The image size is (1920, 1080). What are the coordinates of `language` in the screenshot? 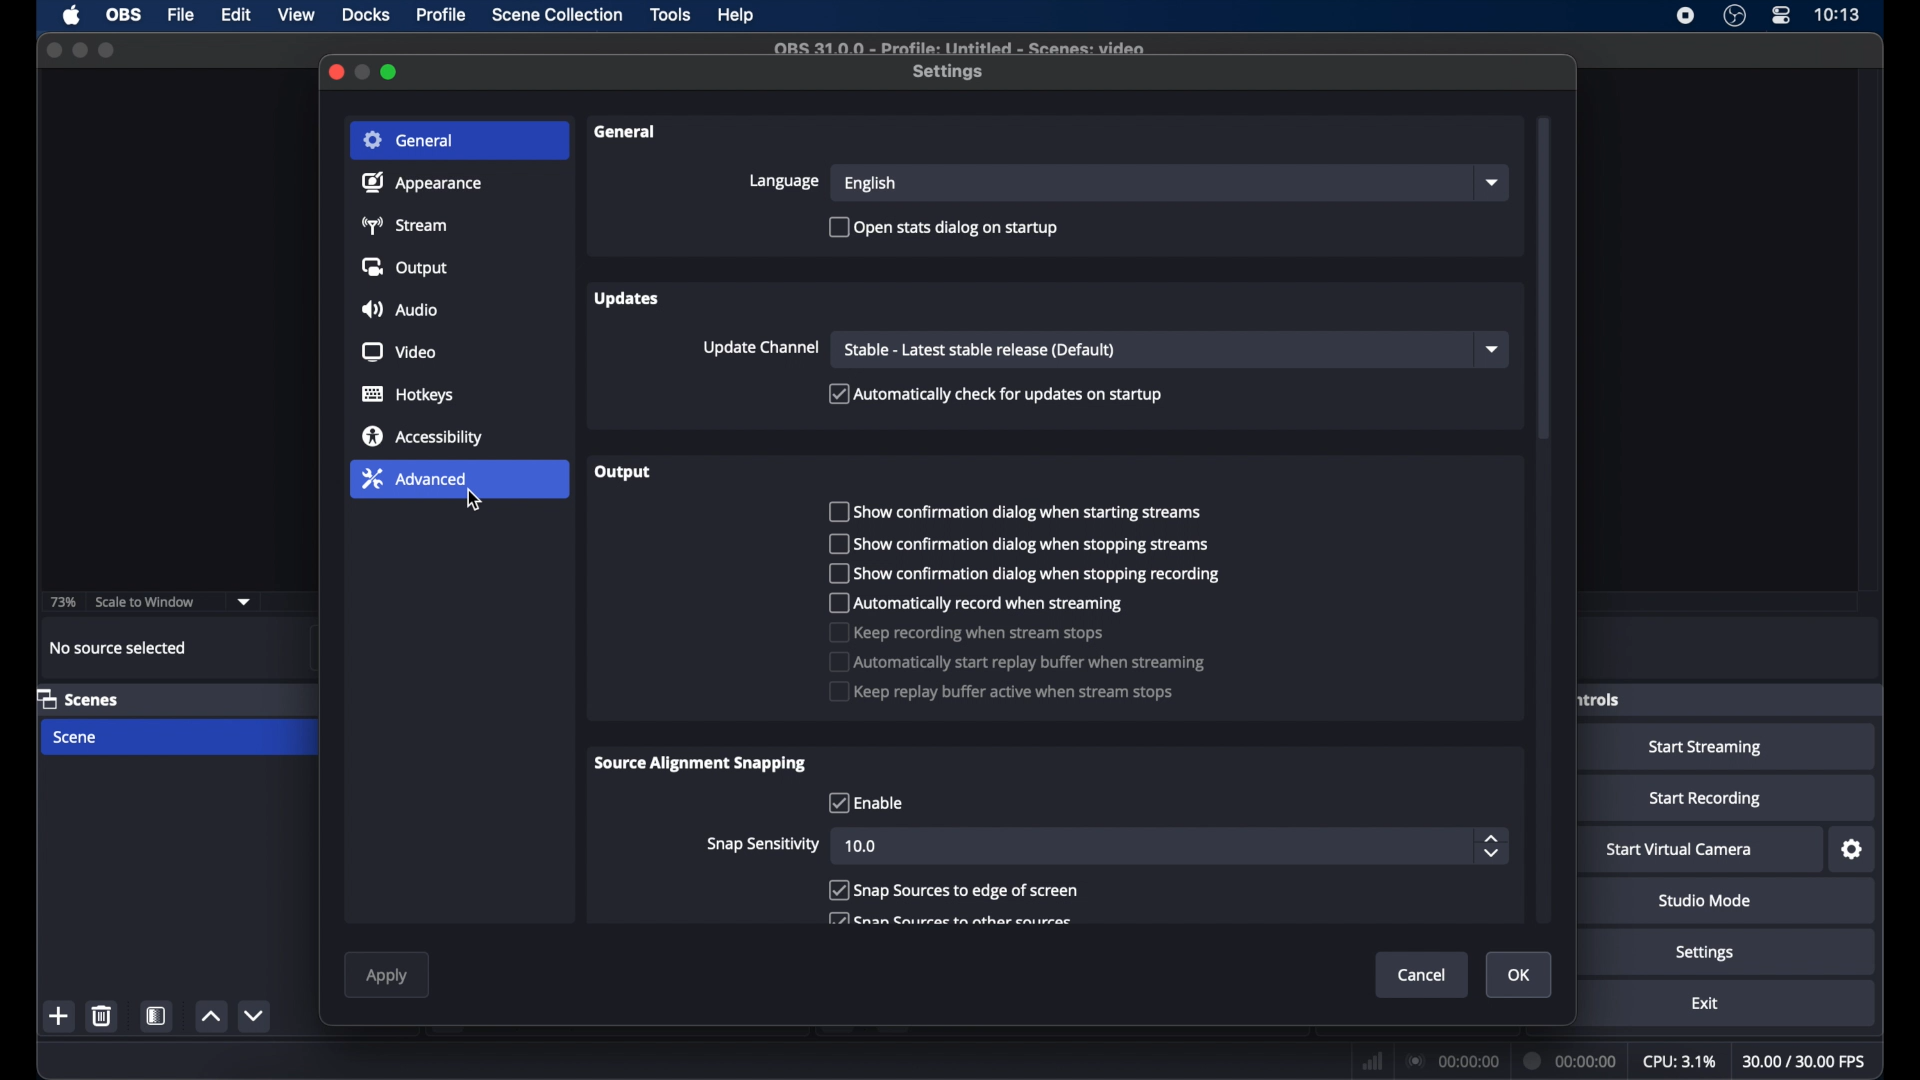 It's located at (784, 181).